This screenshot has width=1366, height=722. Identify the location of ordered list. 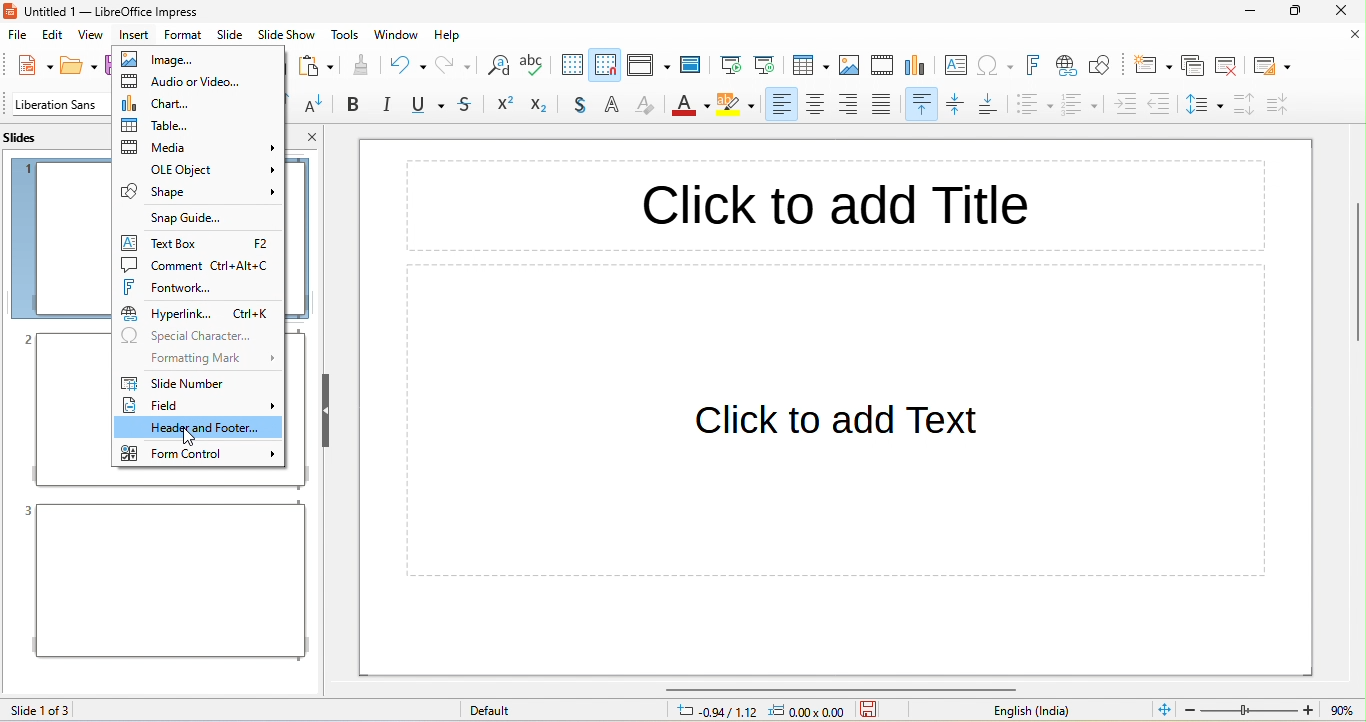
(1080, 106).